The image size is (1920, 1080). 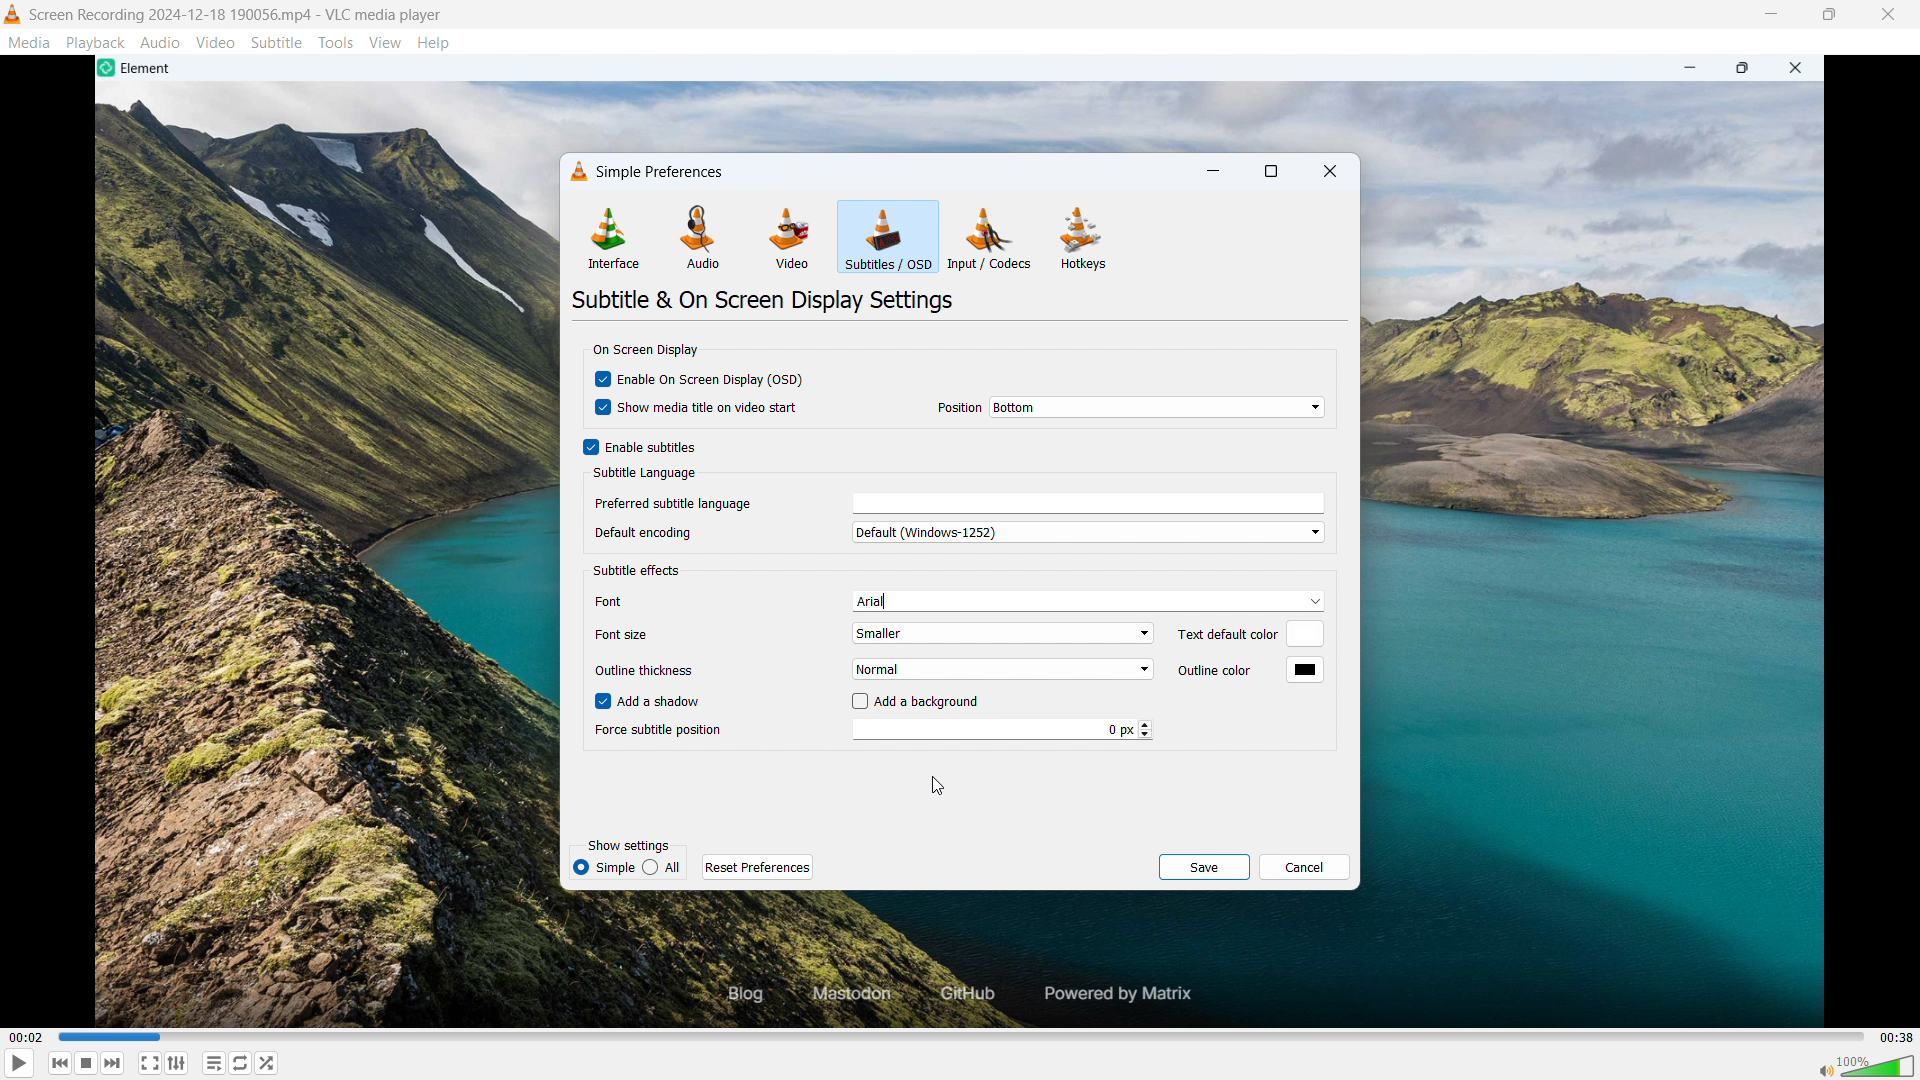 What do you see at coordinates (758, 867) in the screenshot?
I see `reset prferencese` at bounding box center [758, 867].